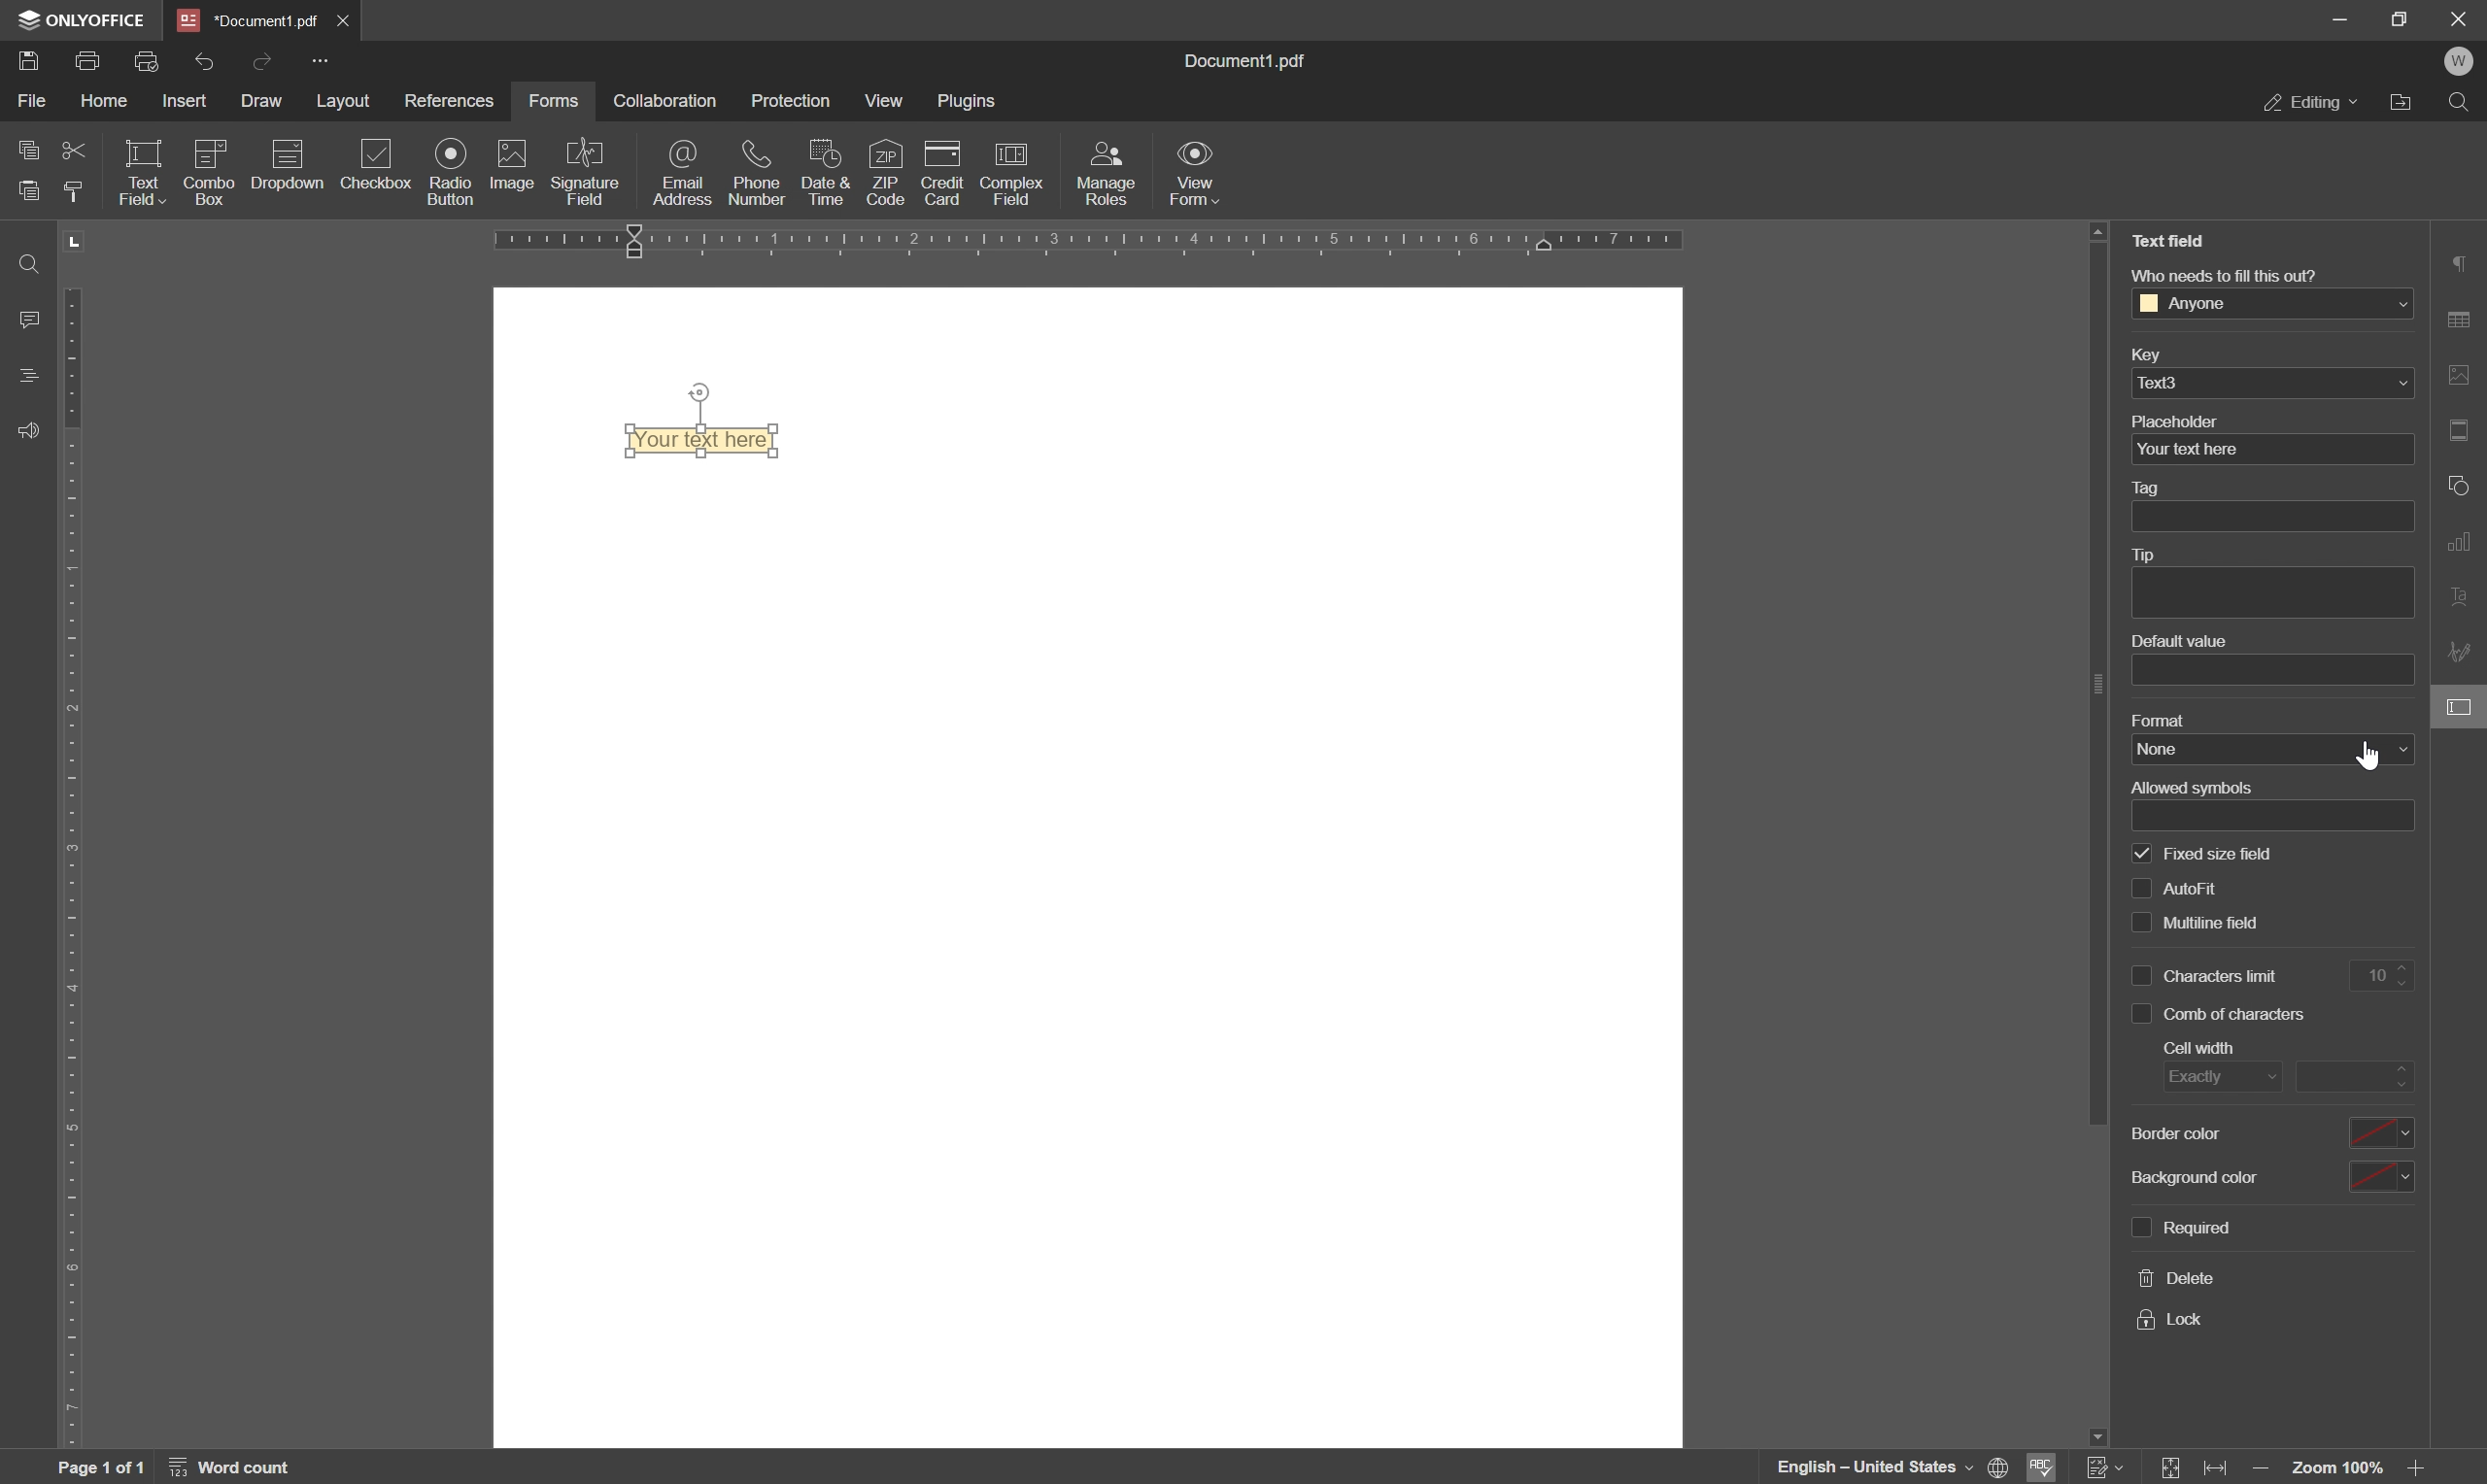 The image size is (2487, 1484). I want to click on redo, so click(264, 59).